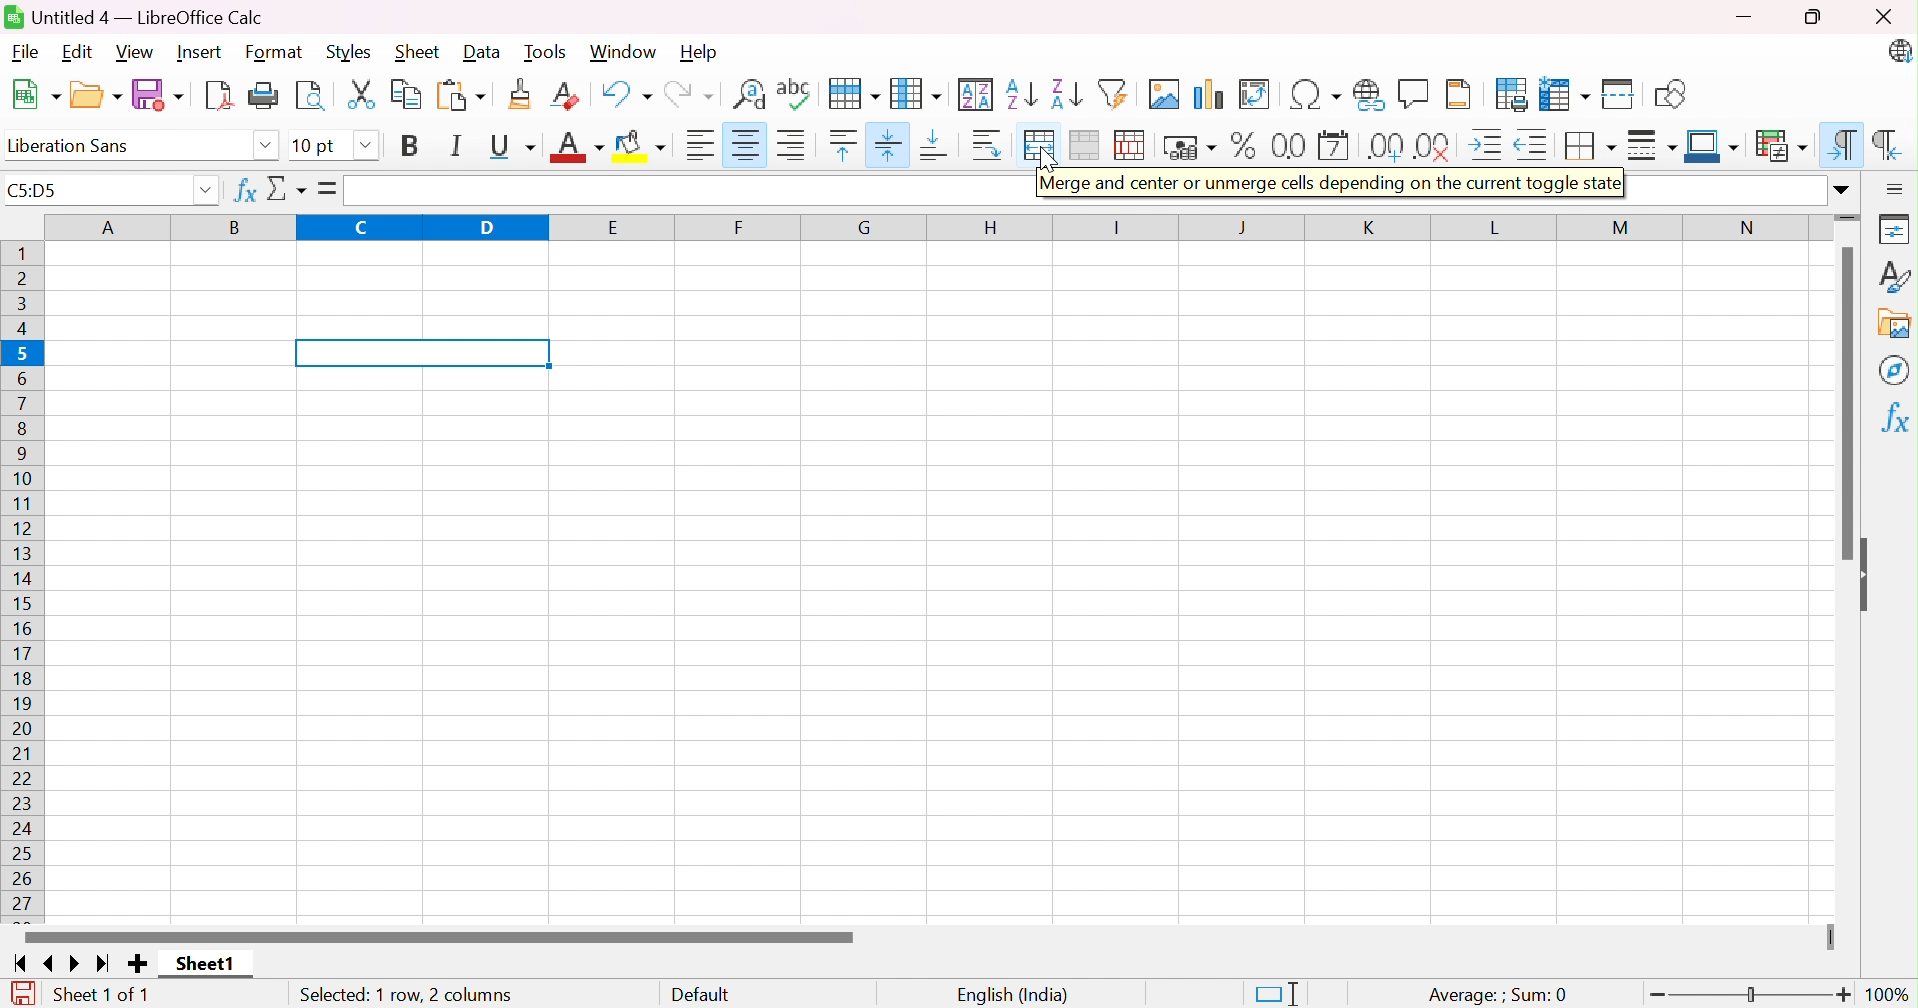 The image size is (1918, 1008). I want to click on Borders, so click(1591, 145).